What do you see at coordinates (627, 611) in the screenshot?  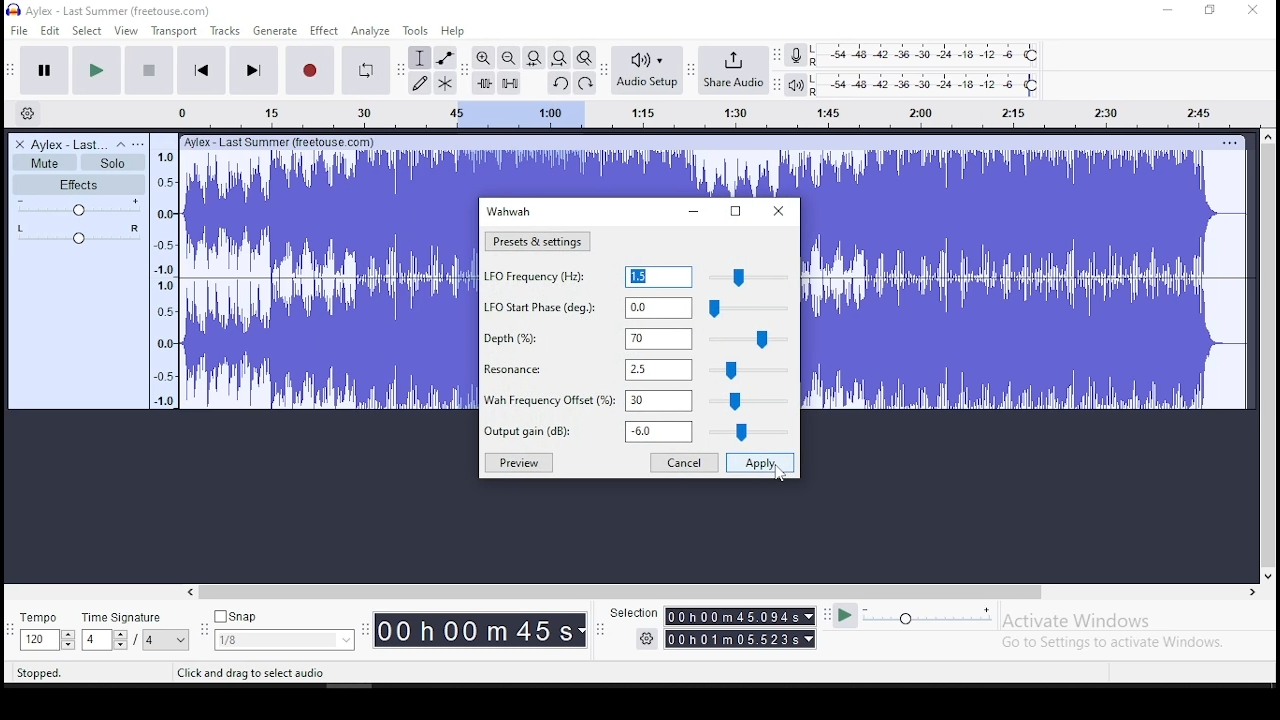 I see `Selection` at bounding box center [627, 611].